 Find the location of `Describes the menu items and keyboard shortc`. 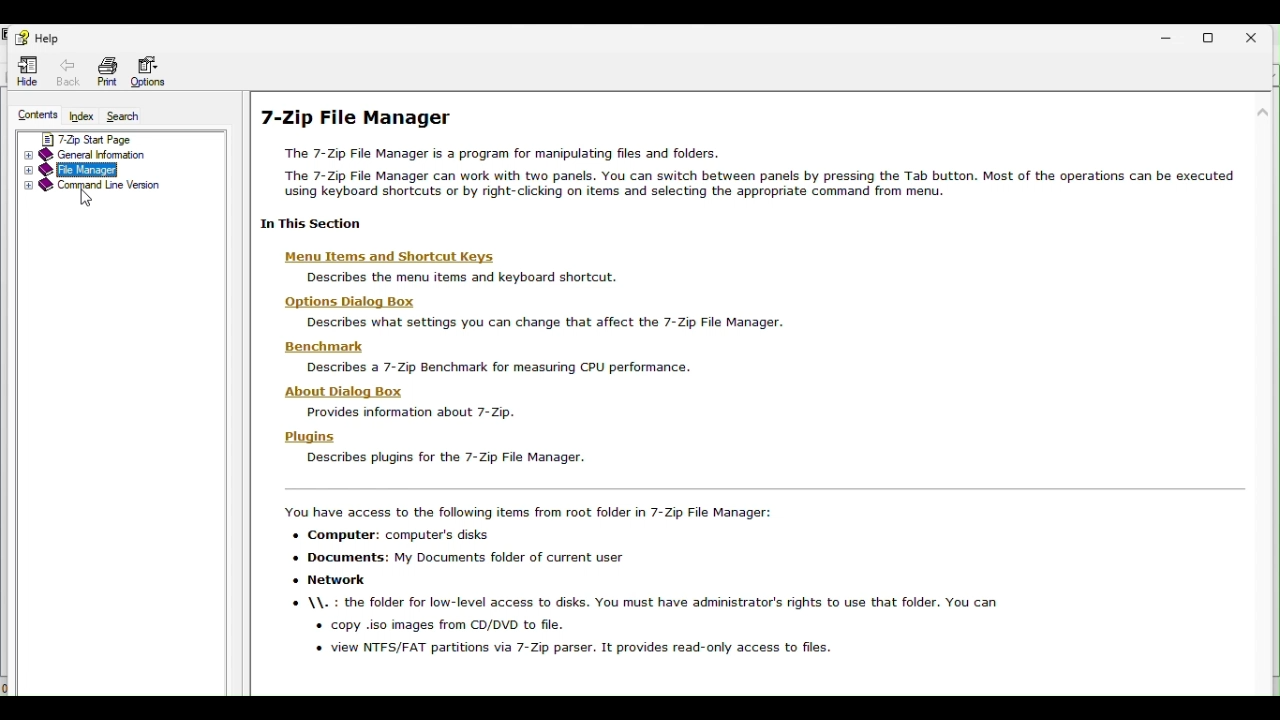

Describes the menu items and keyboard shortc is located at coordinates (459, 278).